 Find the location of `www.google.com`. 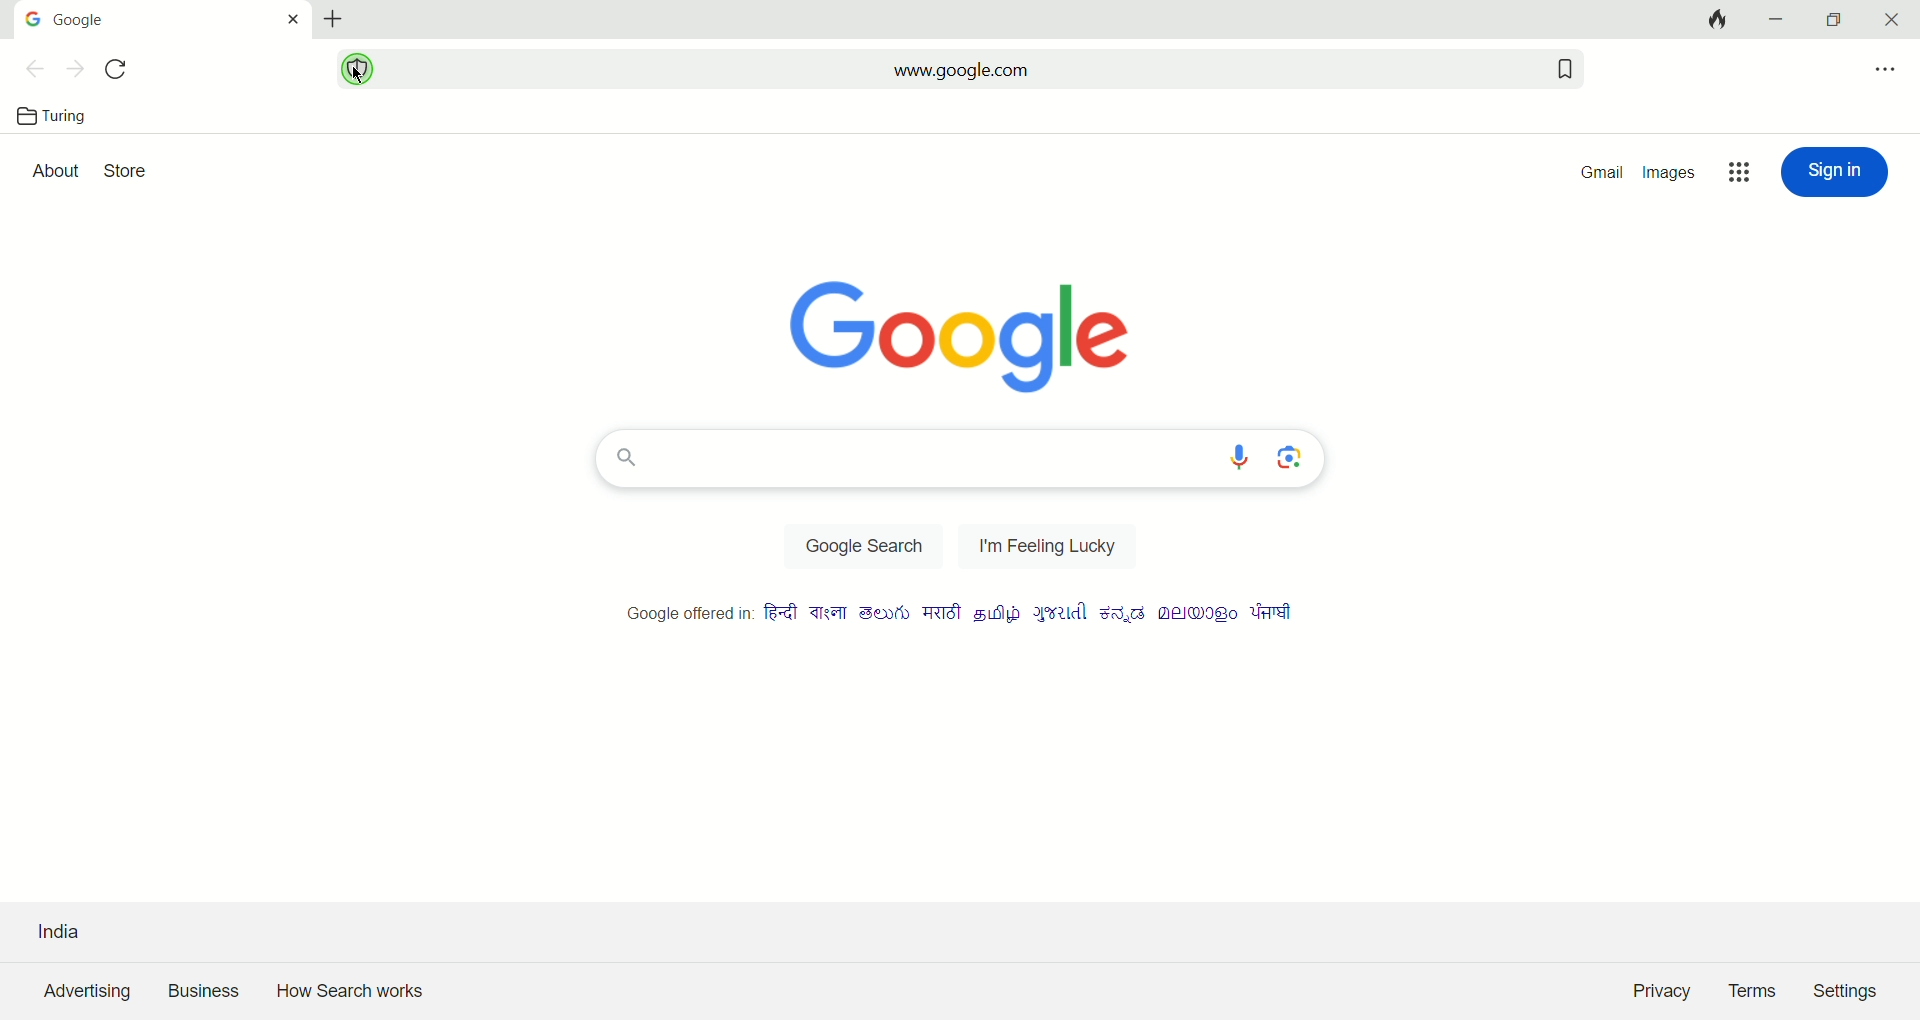

www.google.com is located at coordinates (959, 70).